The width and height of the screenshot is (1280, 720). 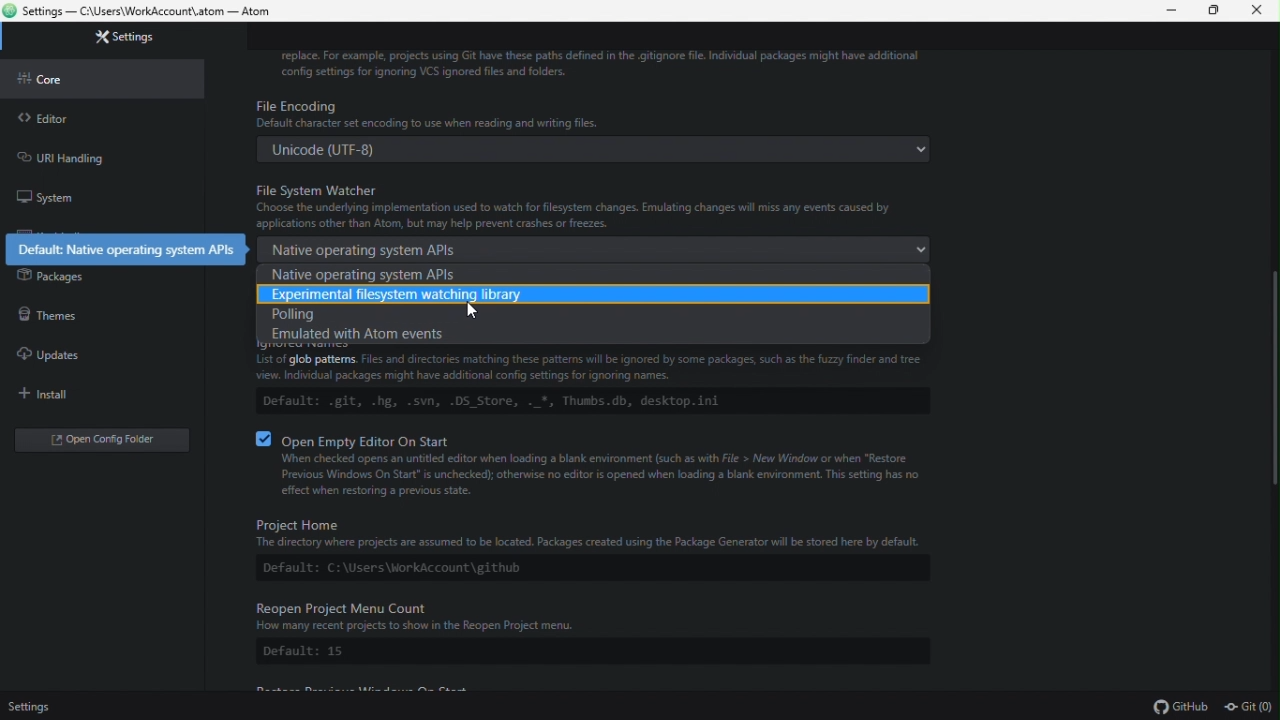 What do you see at coordinates (143, 10) in the screenshot?
I see `file name and file path ` at bounding box center [143, 10].